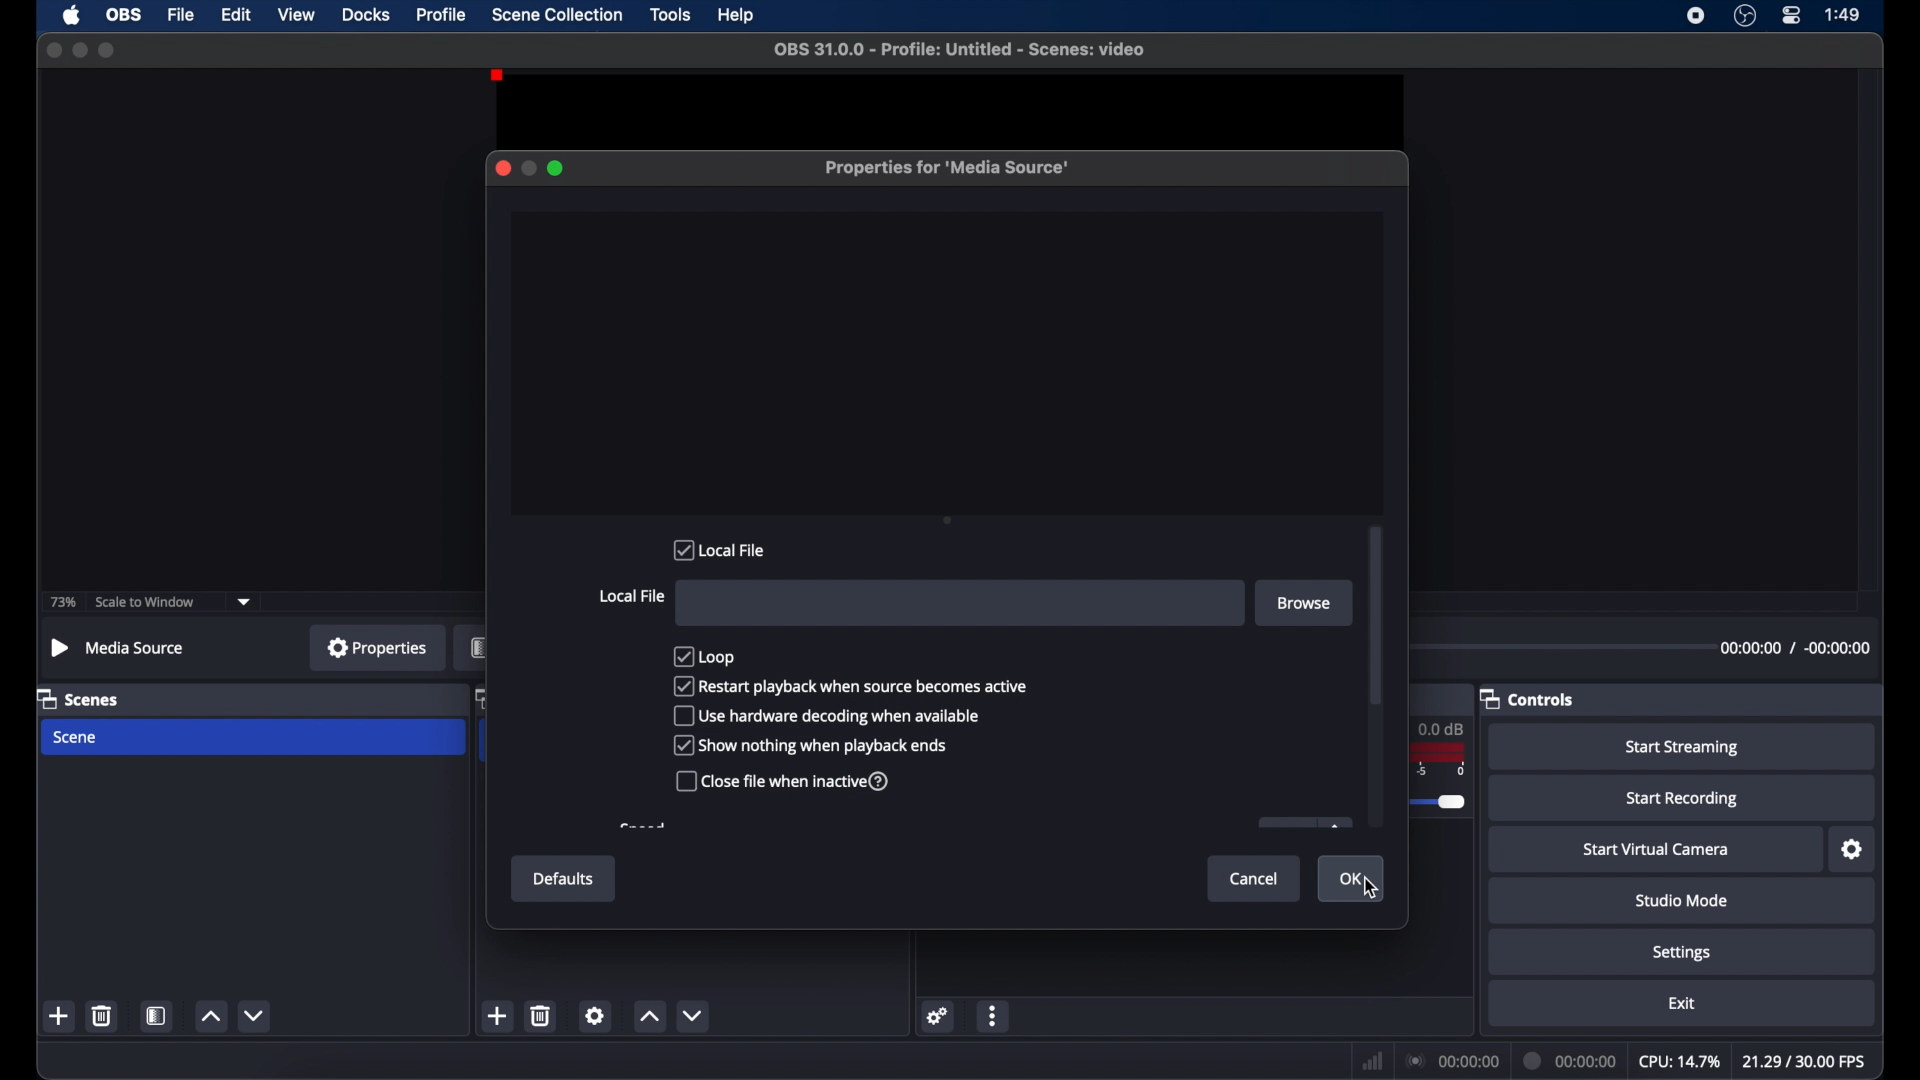 The height and width of the screenshot is (1080, 1920). Describe the element at coordinates (102, 1016) in the screenshot. I see `delete` at that location.